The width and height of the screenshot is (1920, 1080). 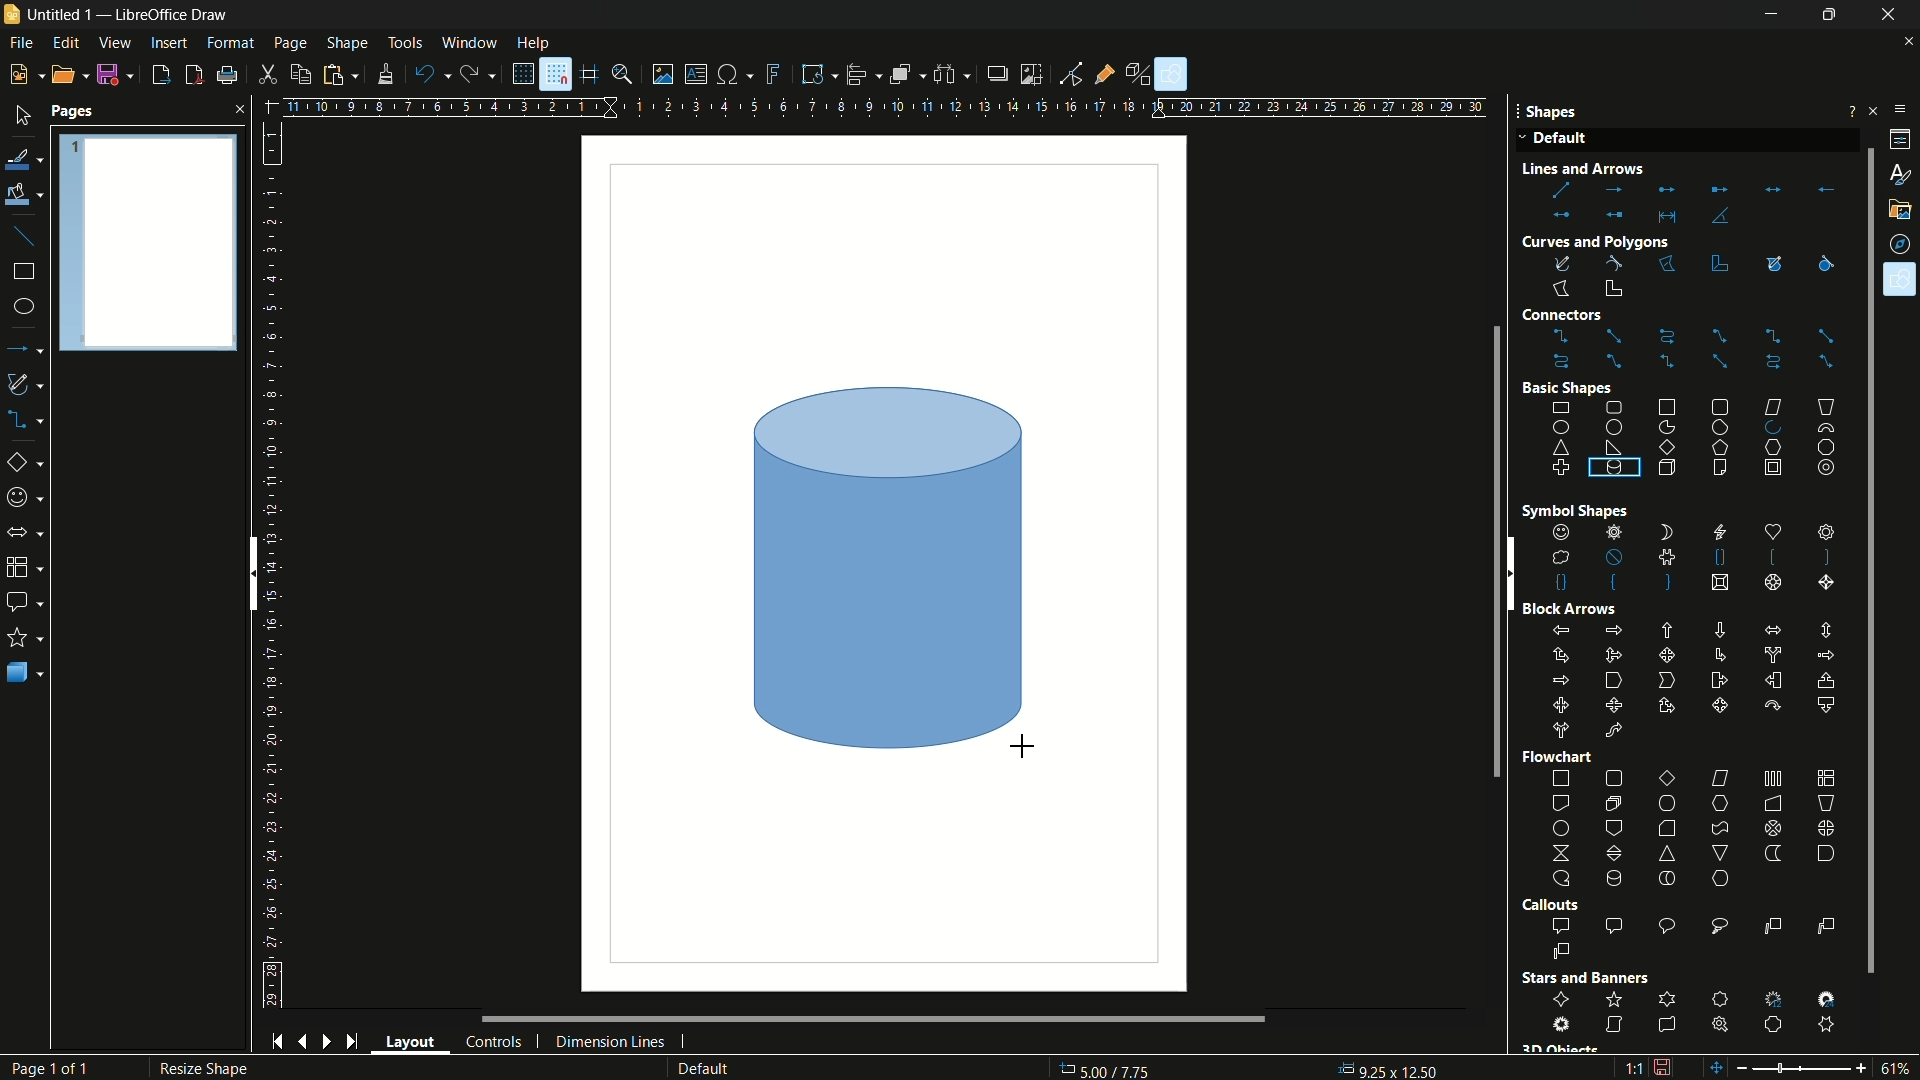 I want to click on rectangle, so click(x=24, y=271).